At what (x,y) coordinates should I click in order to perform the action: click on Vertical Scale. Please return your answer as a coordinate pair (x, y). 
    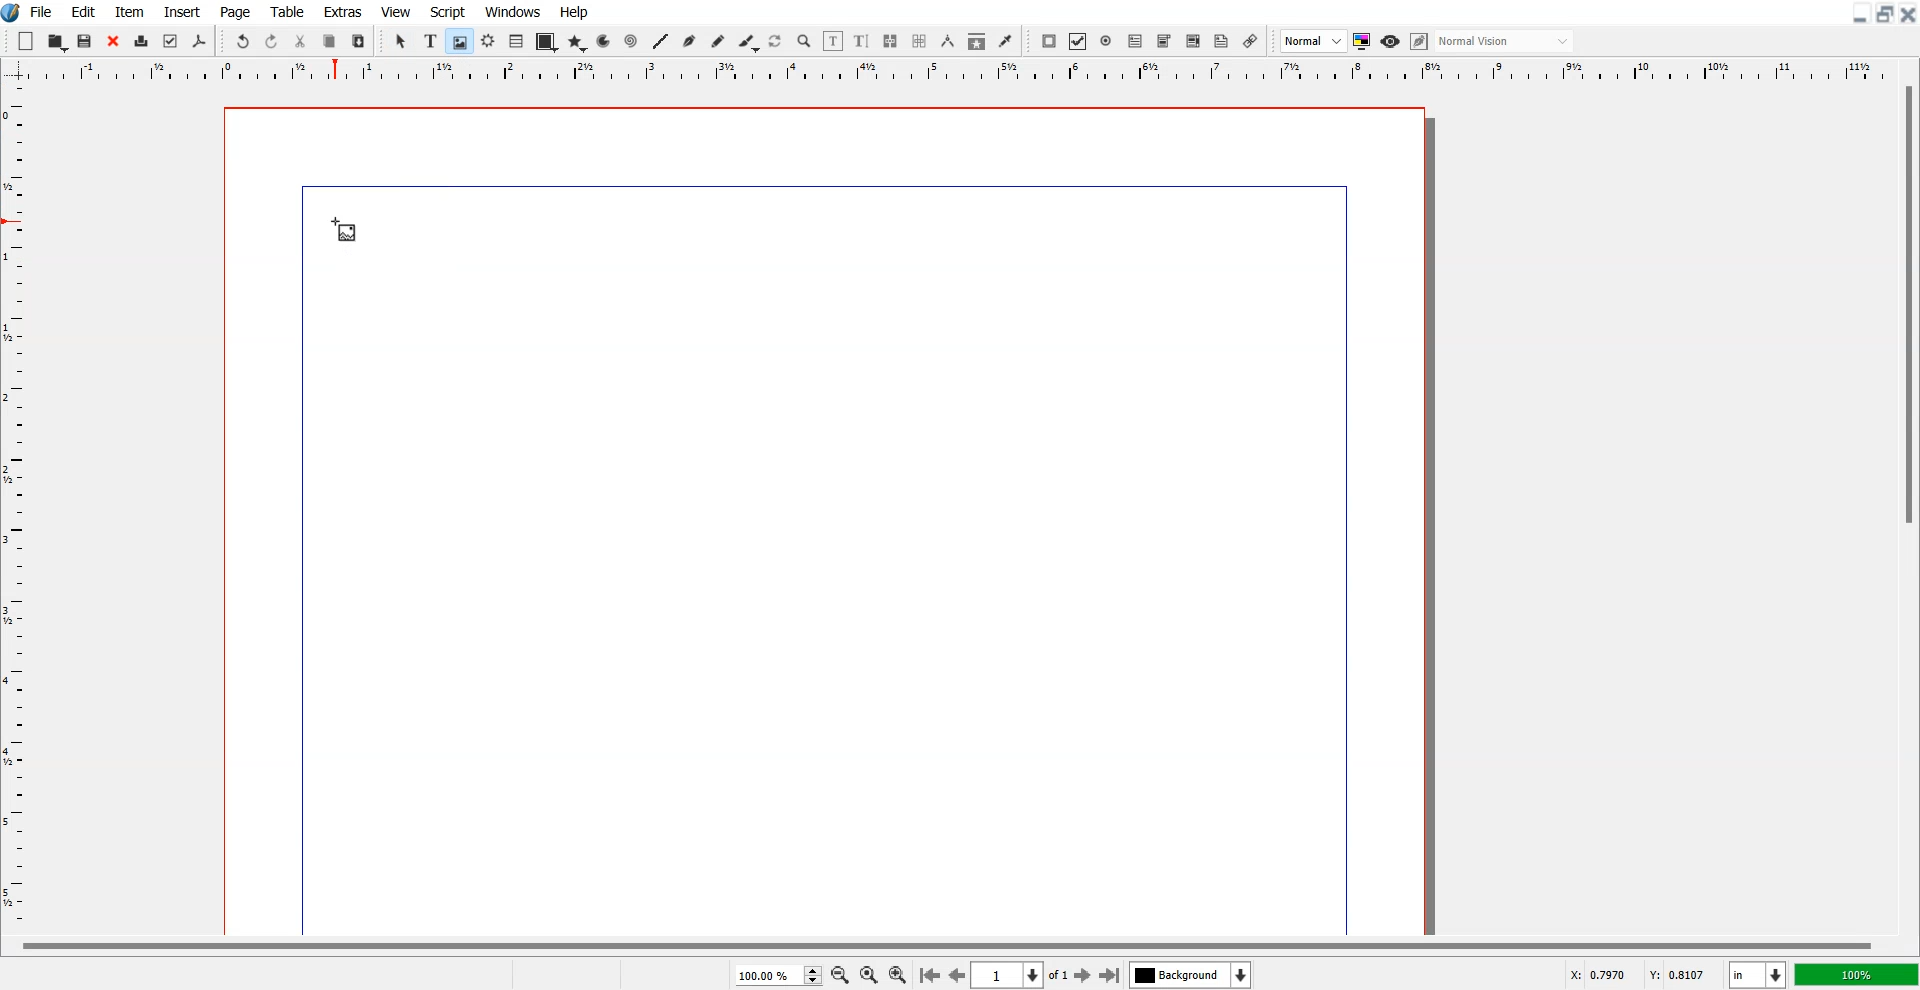
    Looking at the image, I should click on (960, 72).